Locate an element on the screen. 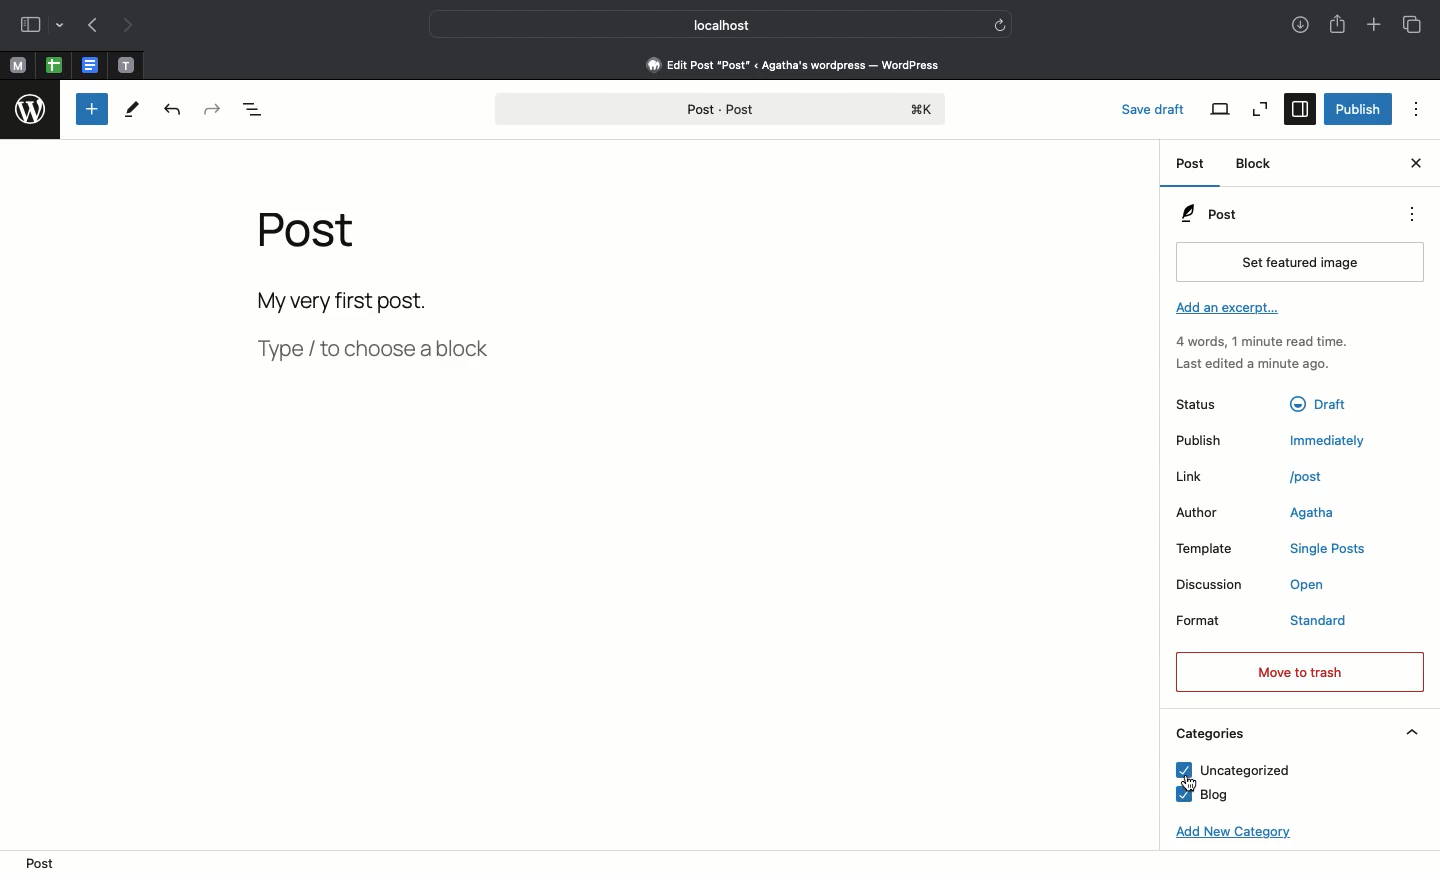 This screenshot has width=1440, height=874. Close is located at coordinates (1414, 165).